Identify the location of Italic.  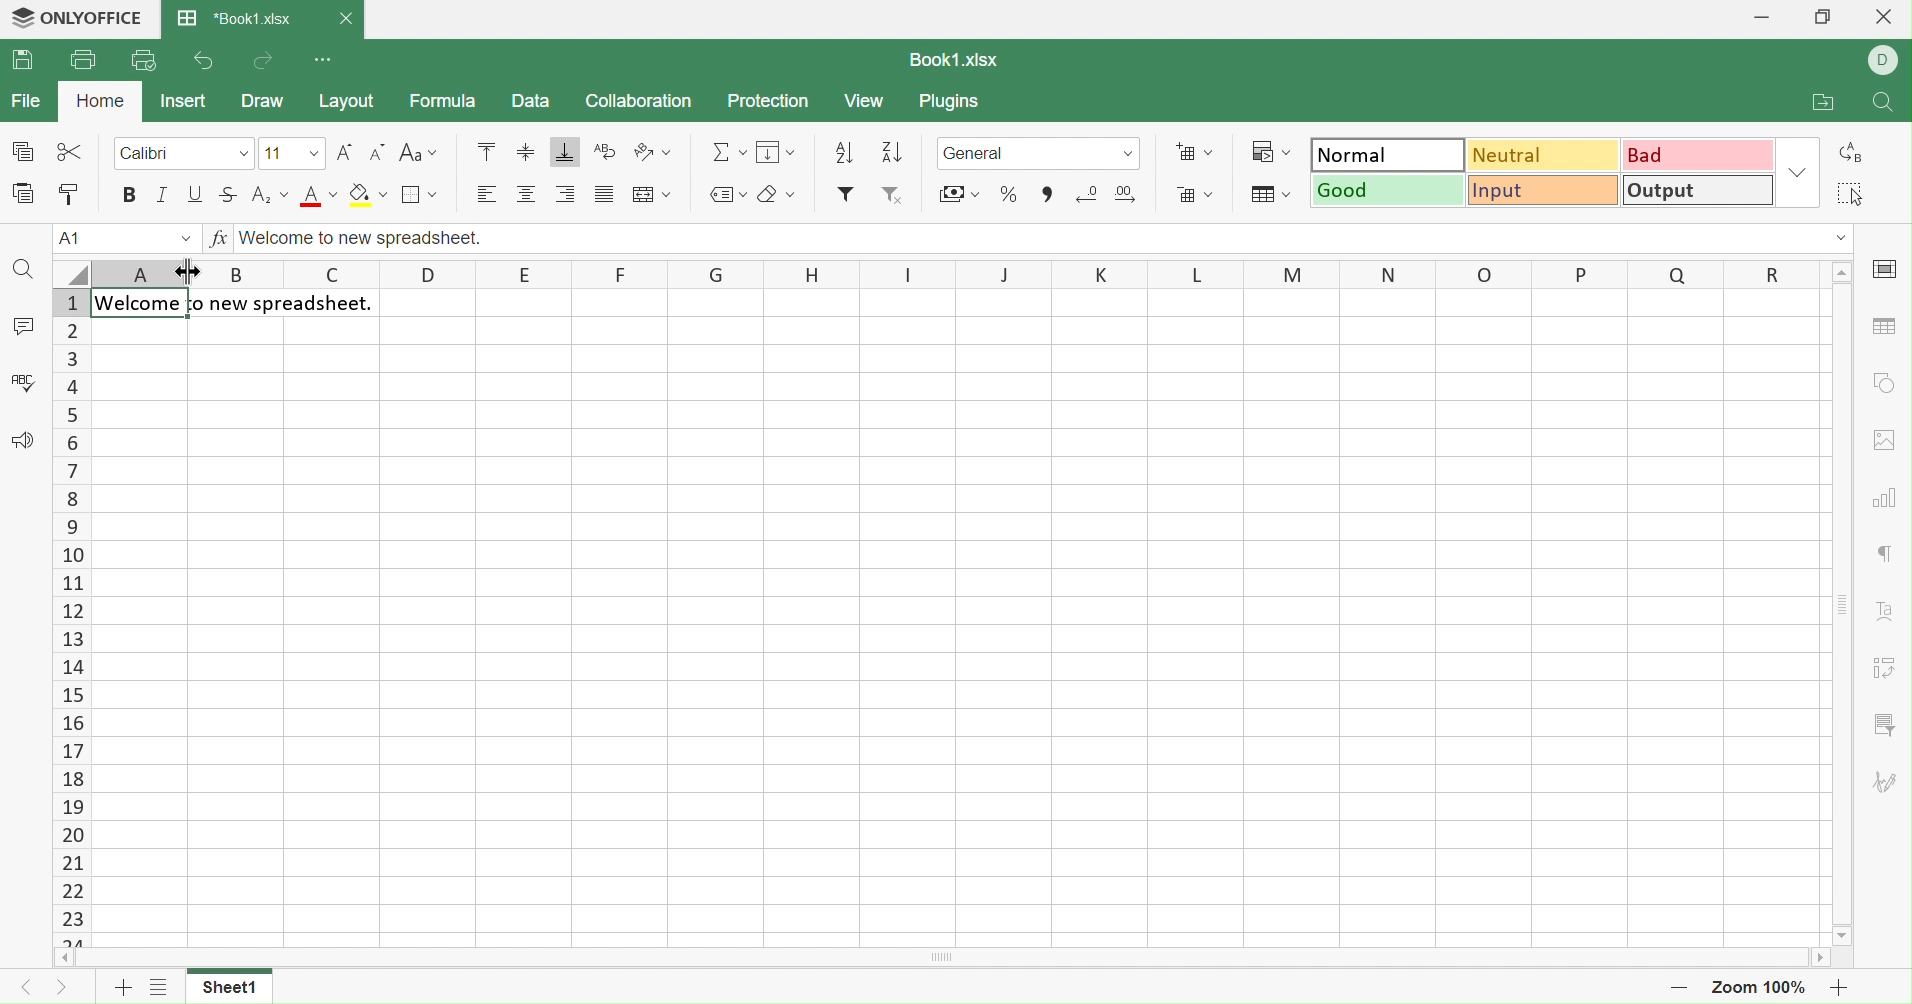
(163, 191).